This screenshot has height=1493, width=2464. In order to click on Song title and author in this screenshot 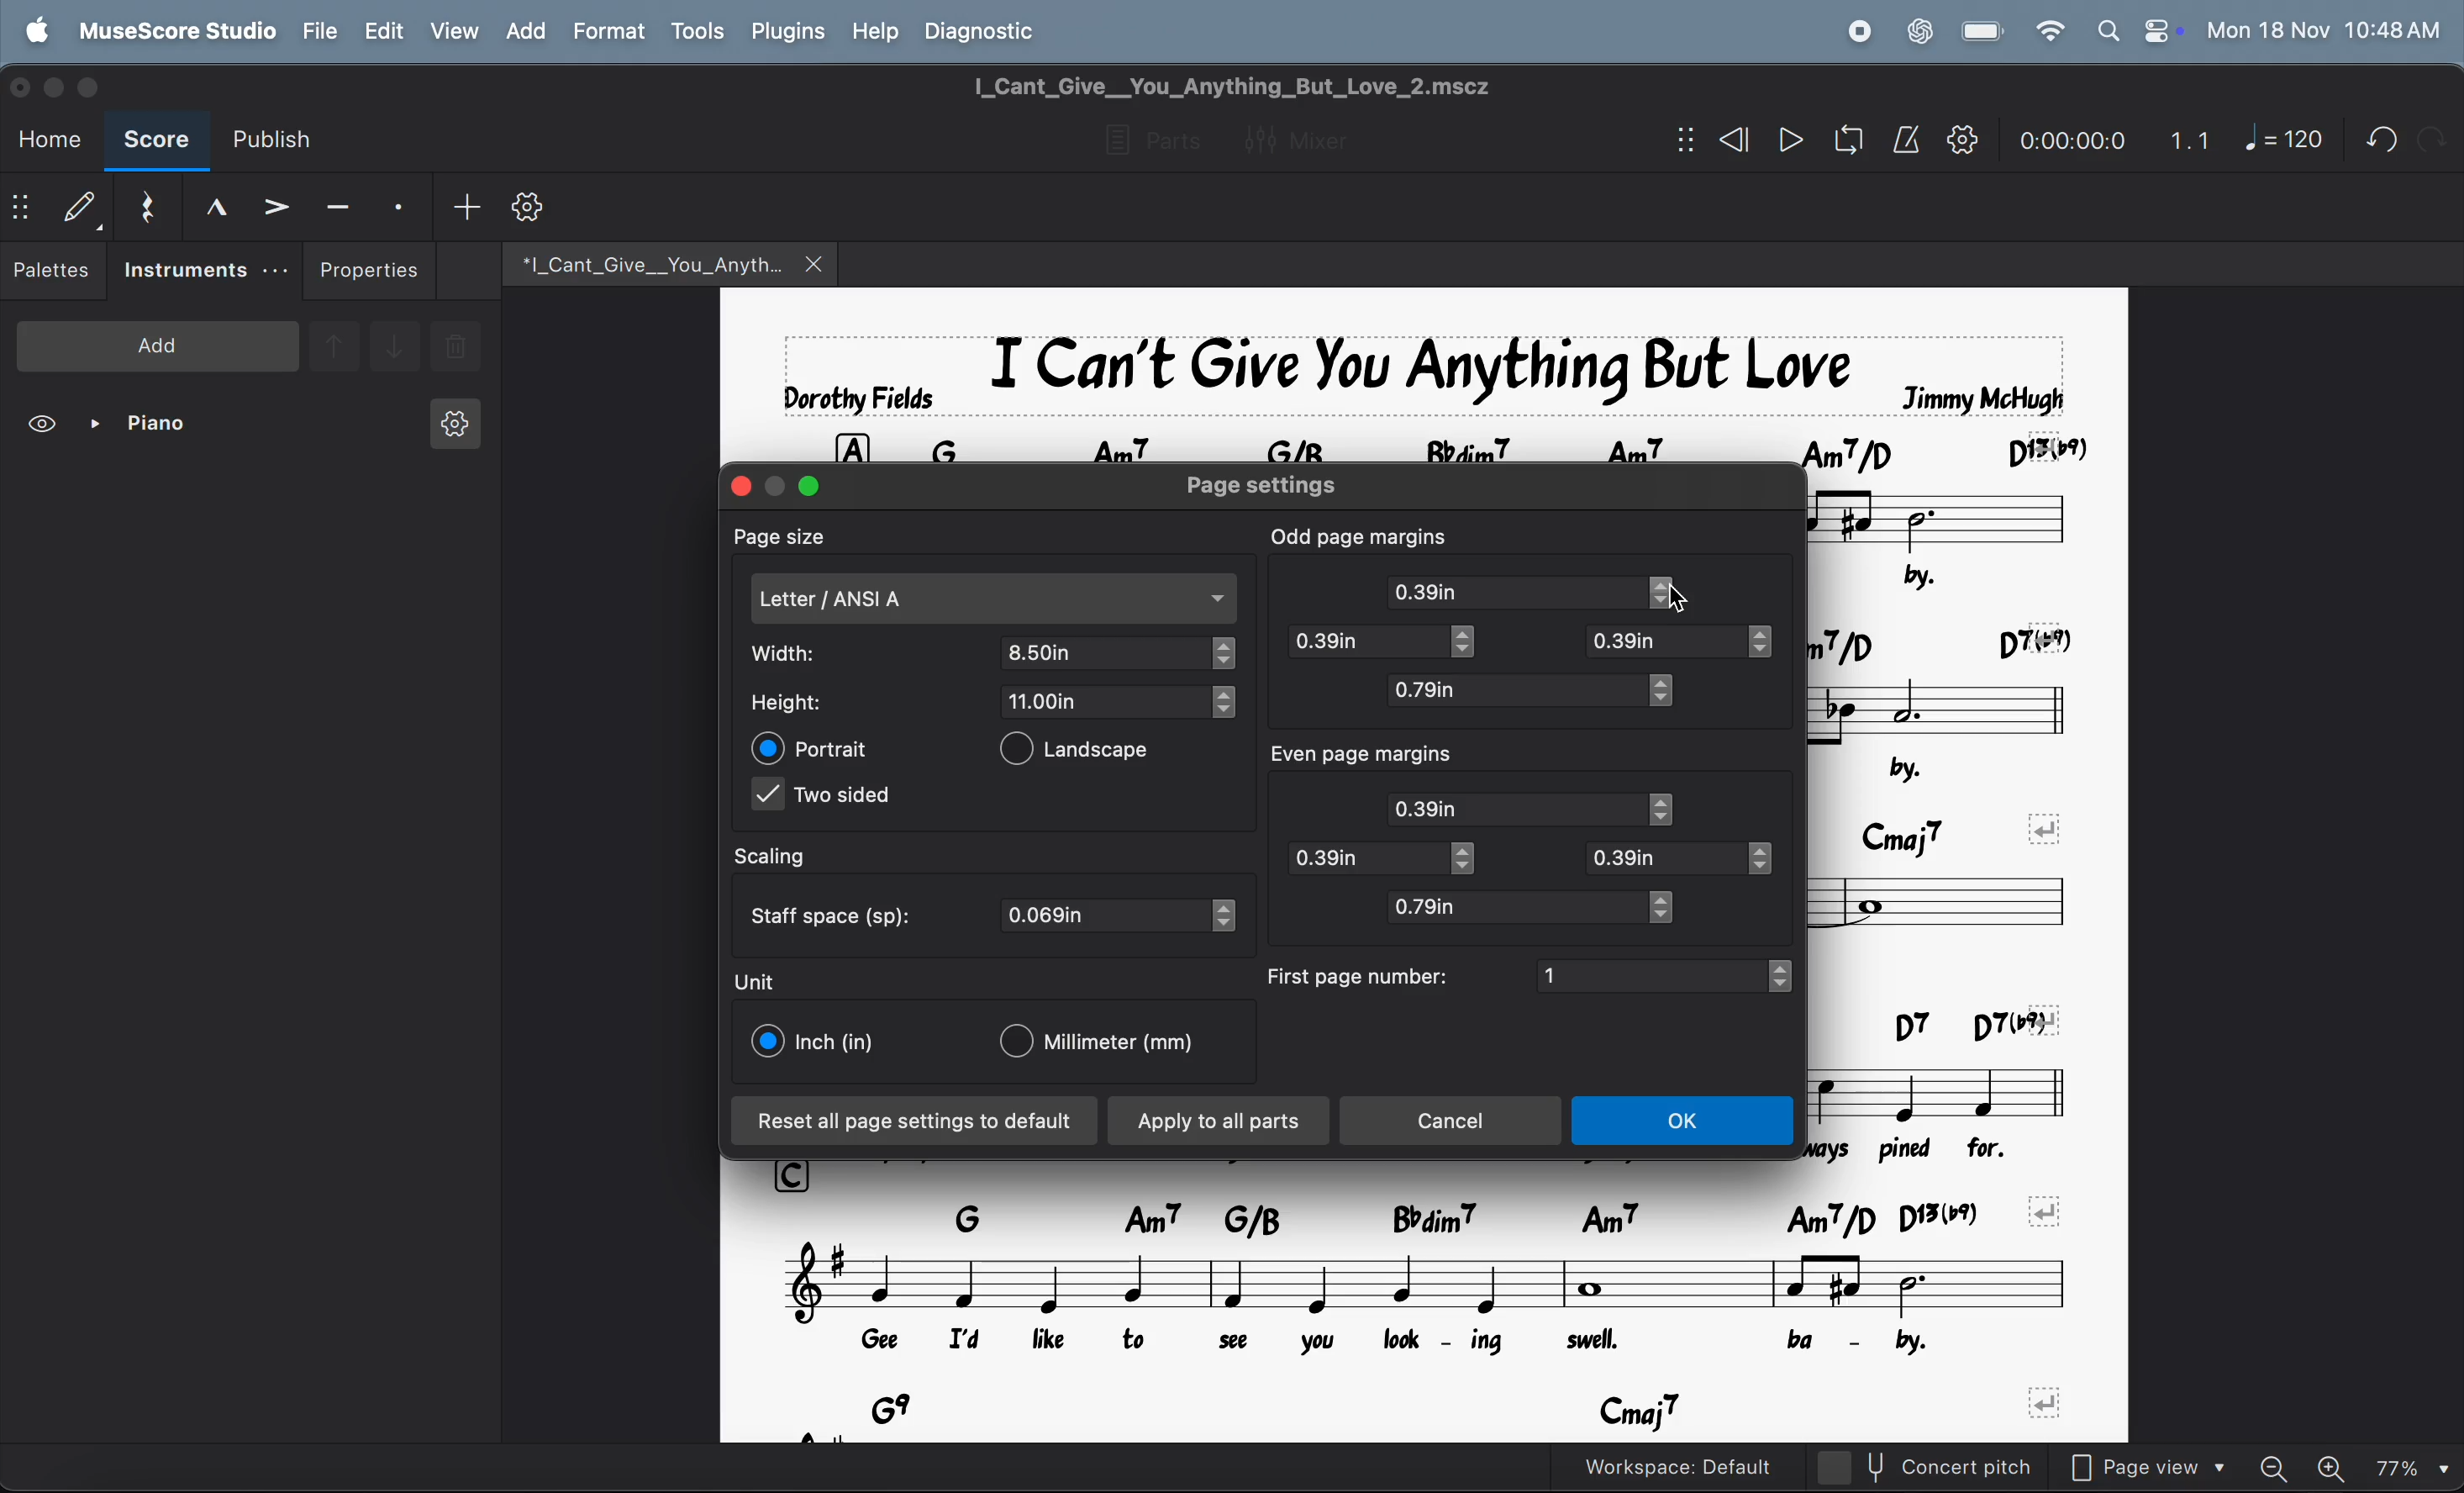, I will do `click(1416, 373)`.